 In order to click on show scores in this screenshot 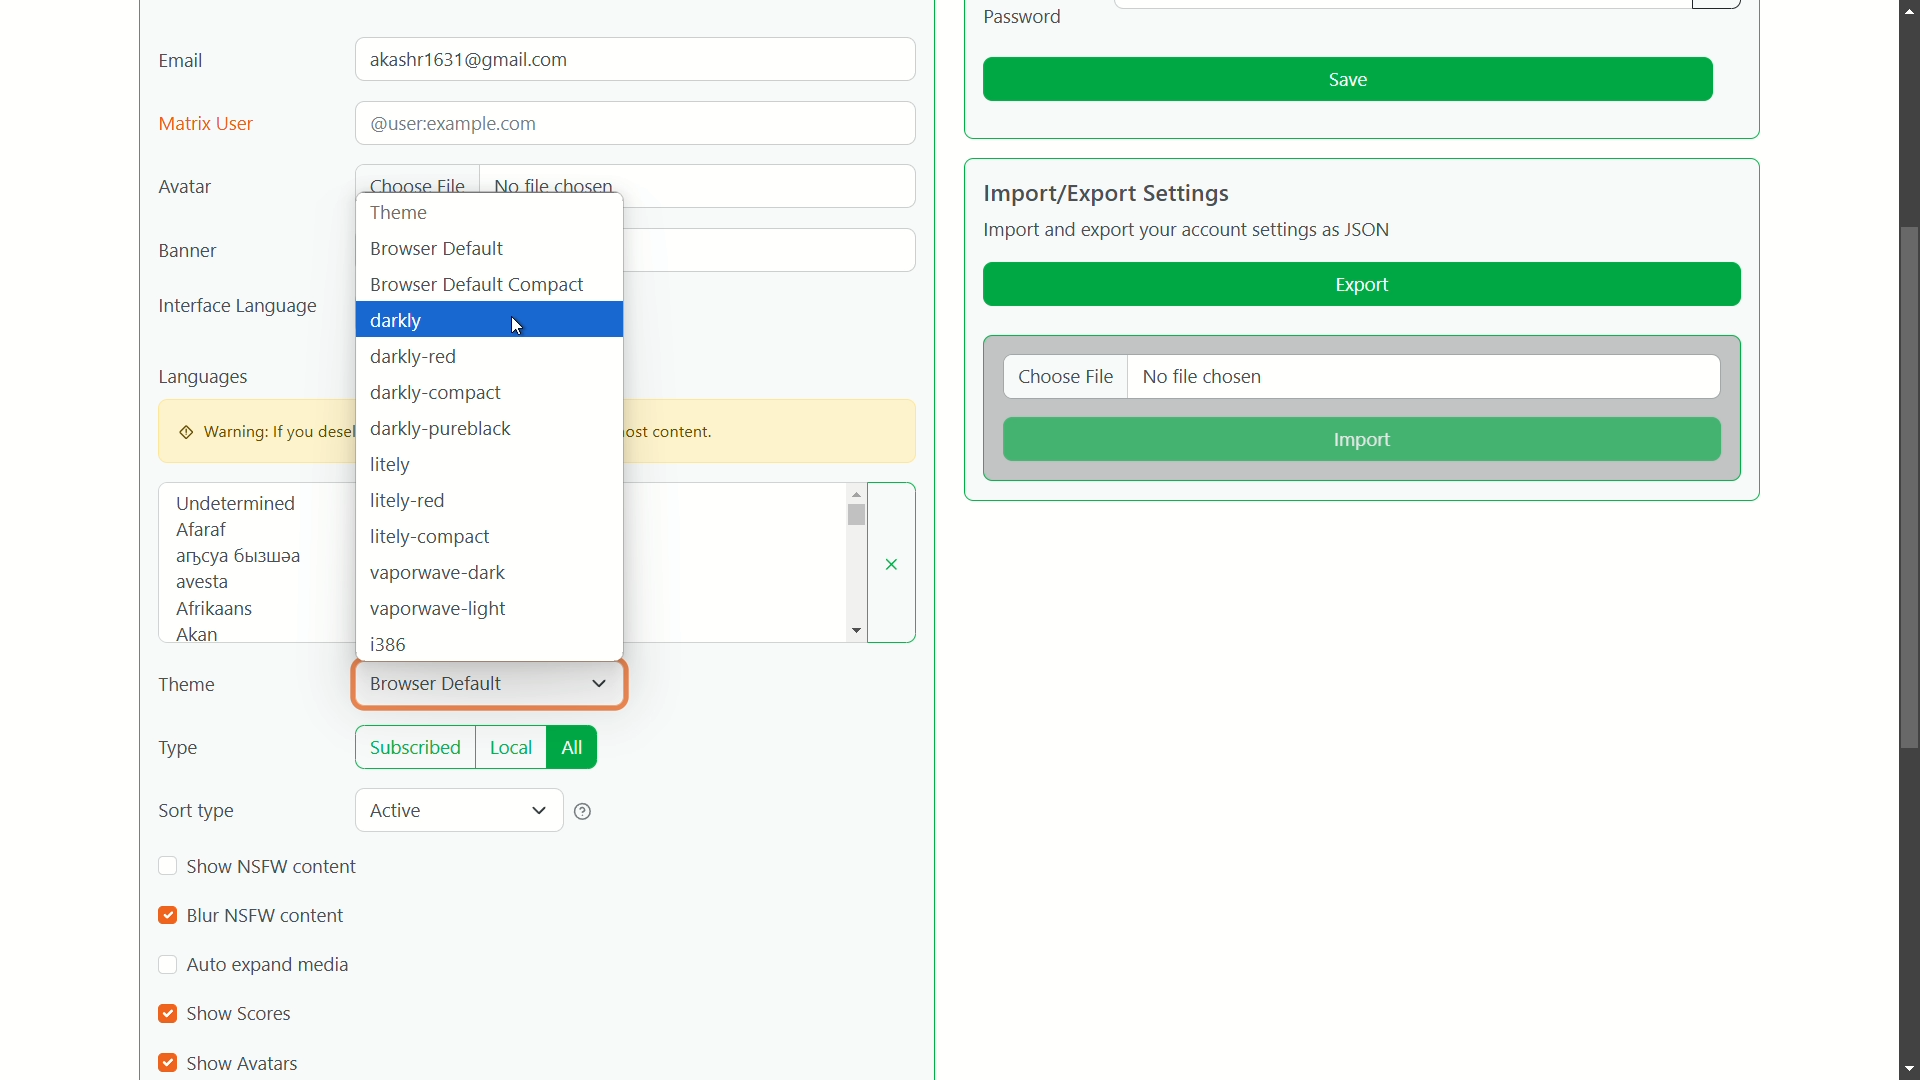, I will do `click(243, 1014)`.